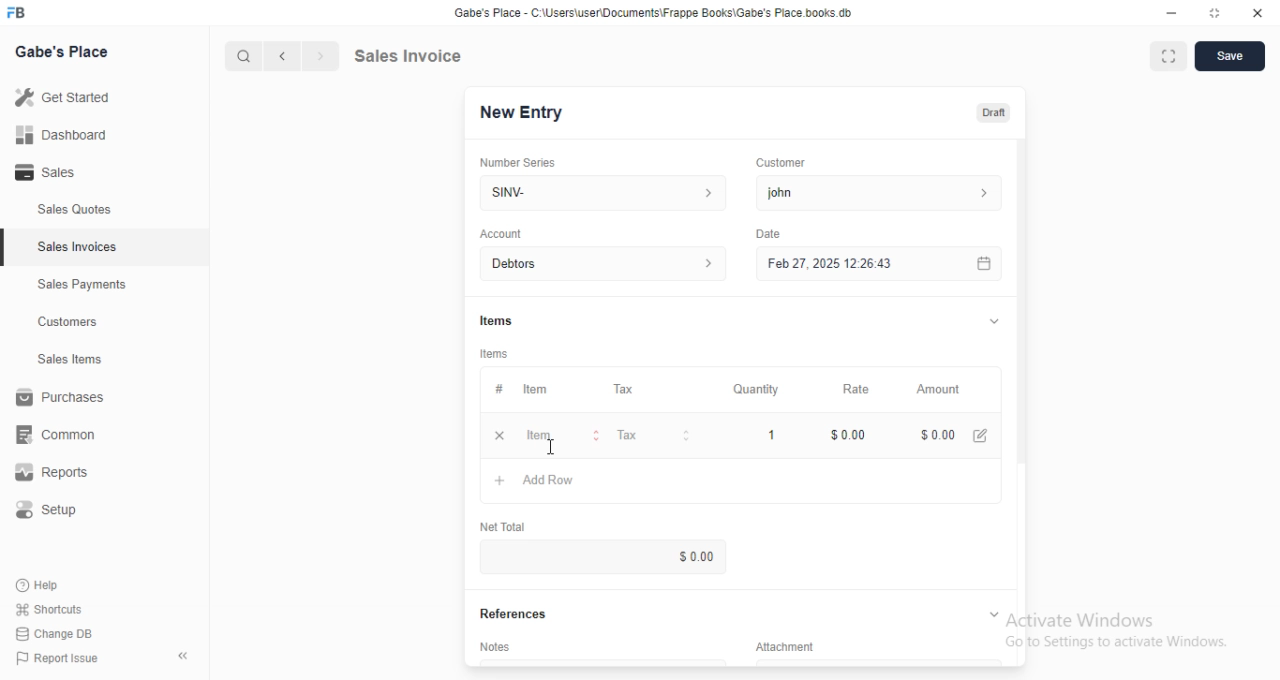  What do you see at coordinates (80, 248) in the screenshot?
I see `Sales Invoices` at bounding box center [80, 248].